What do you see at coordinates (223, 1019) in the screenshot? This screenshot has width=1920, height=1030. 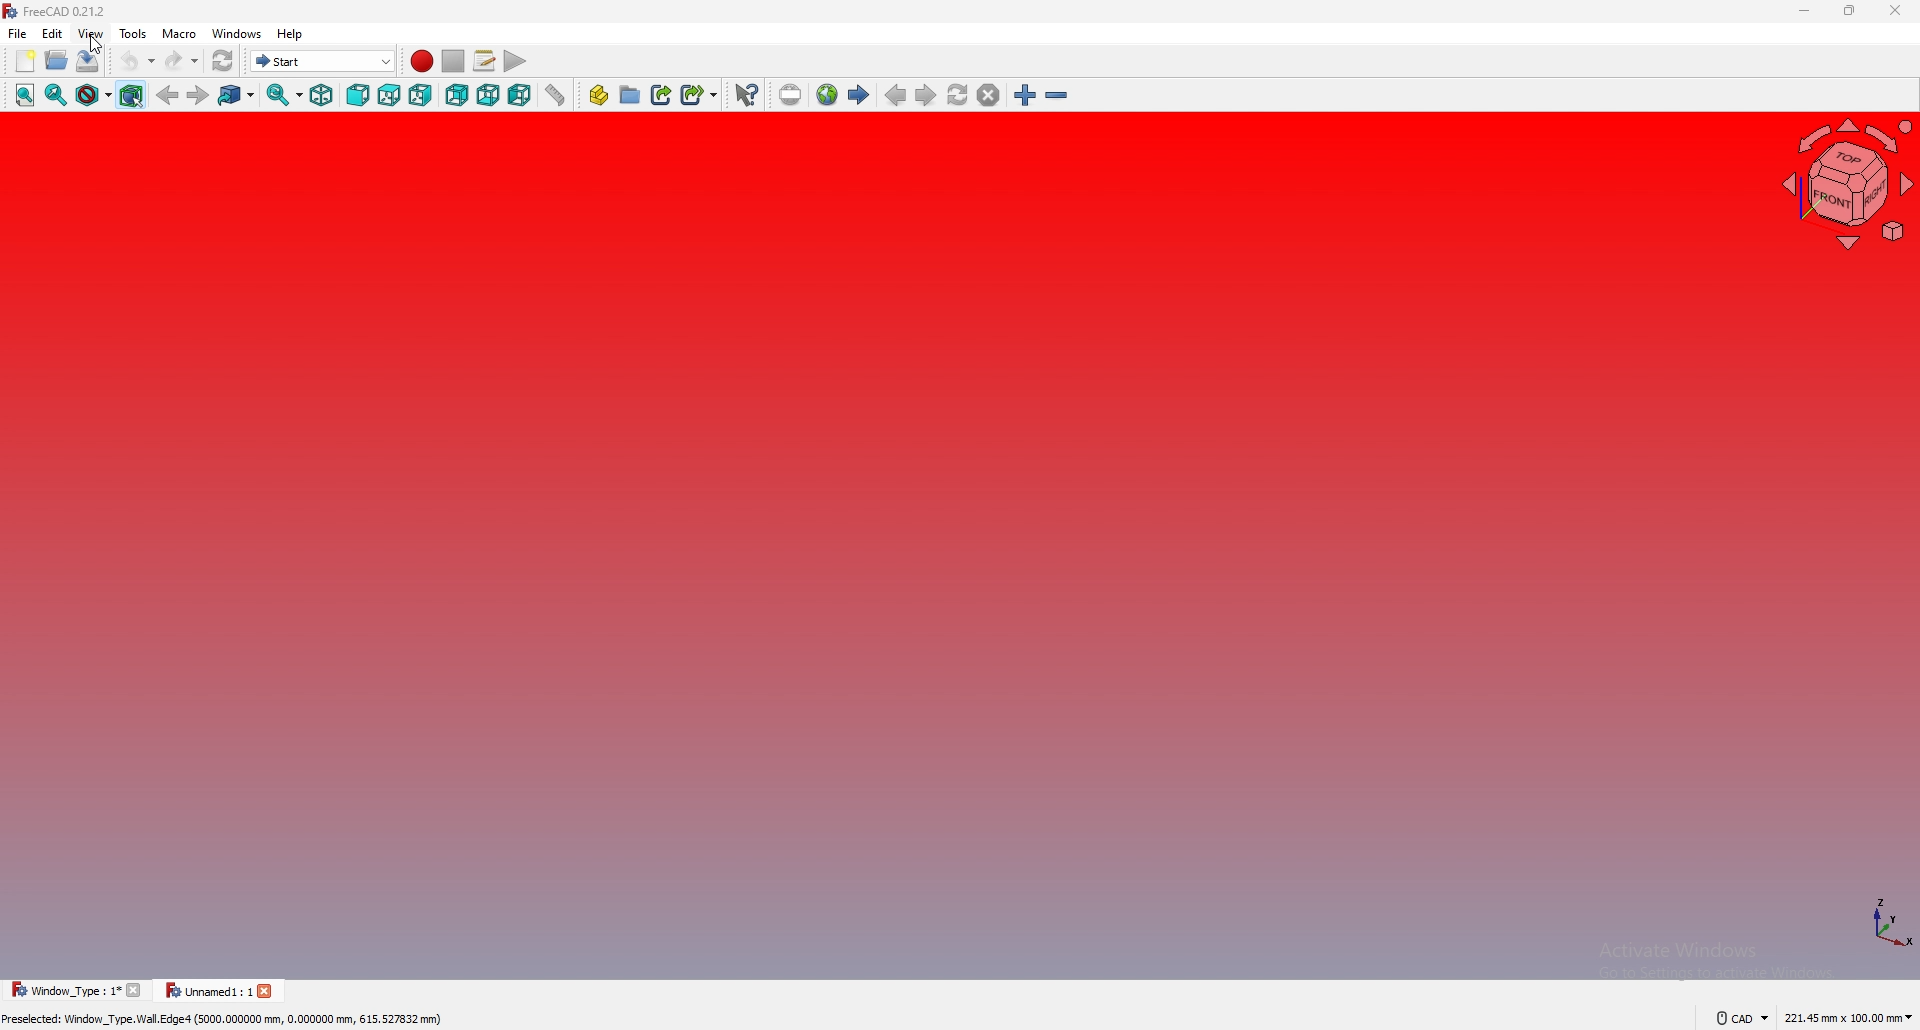 I see `Preselected: Window _Type. Wall. Edge4 (5000.000000 mm, 0.000000 mm, 615.527832 mm)` at bounding box center [223, 1019].